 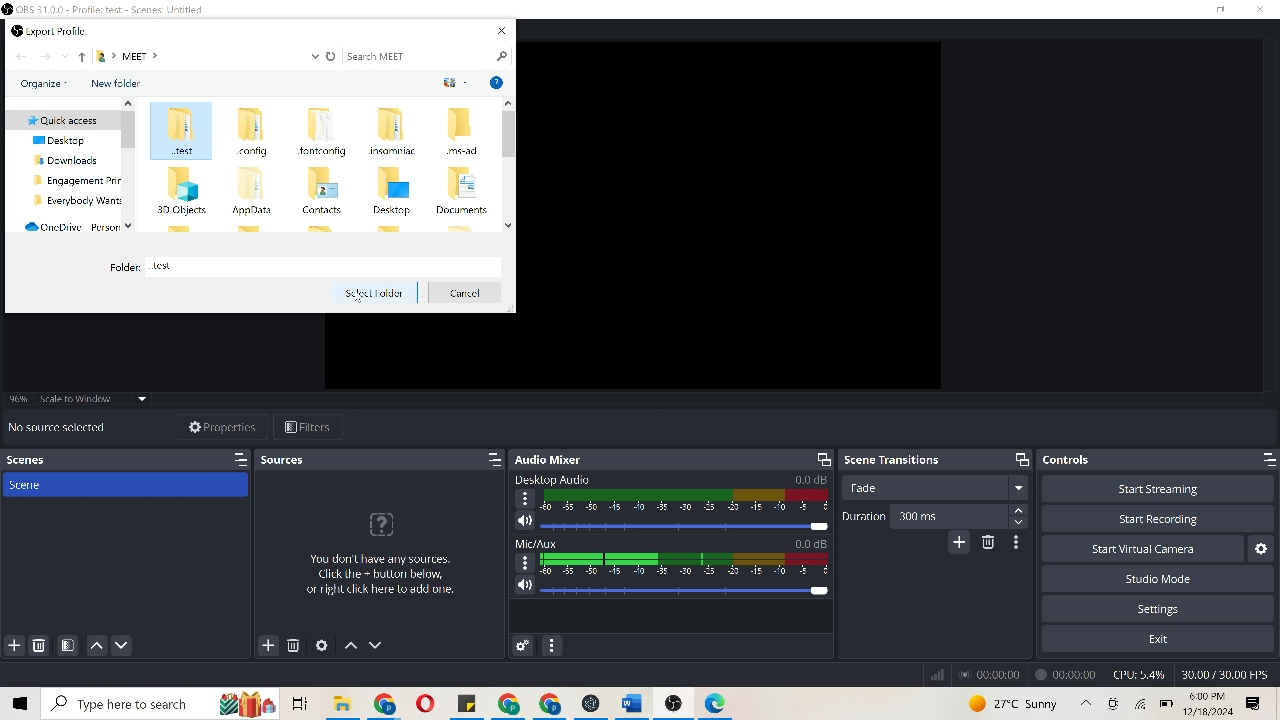 I want to click on organize, so click(x=44, y=84).